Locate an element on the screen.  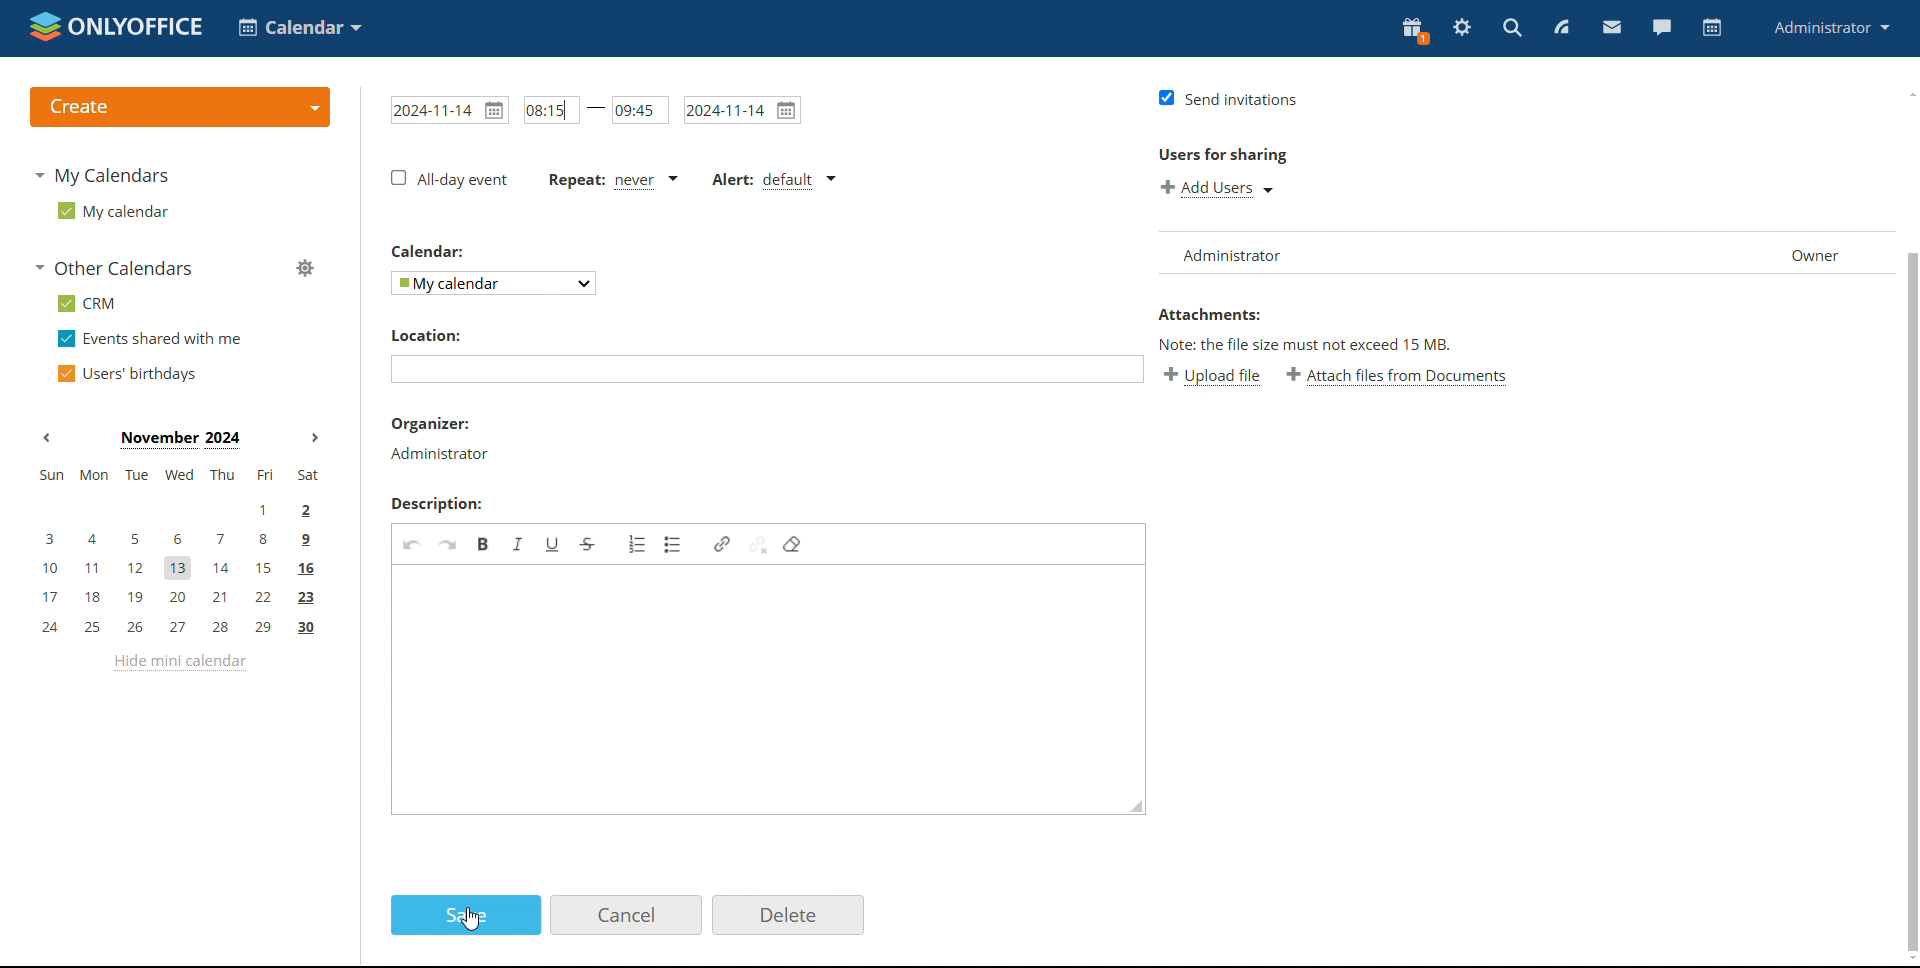
sun, mon, tue, wed, thu, fri, sat is located at coordinates (177, 475).